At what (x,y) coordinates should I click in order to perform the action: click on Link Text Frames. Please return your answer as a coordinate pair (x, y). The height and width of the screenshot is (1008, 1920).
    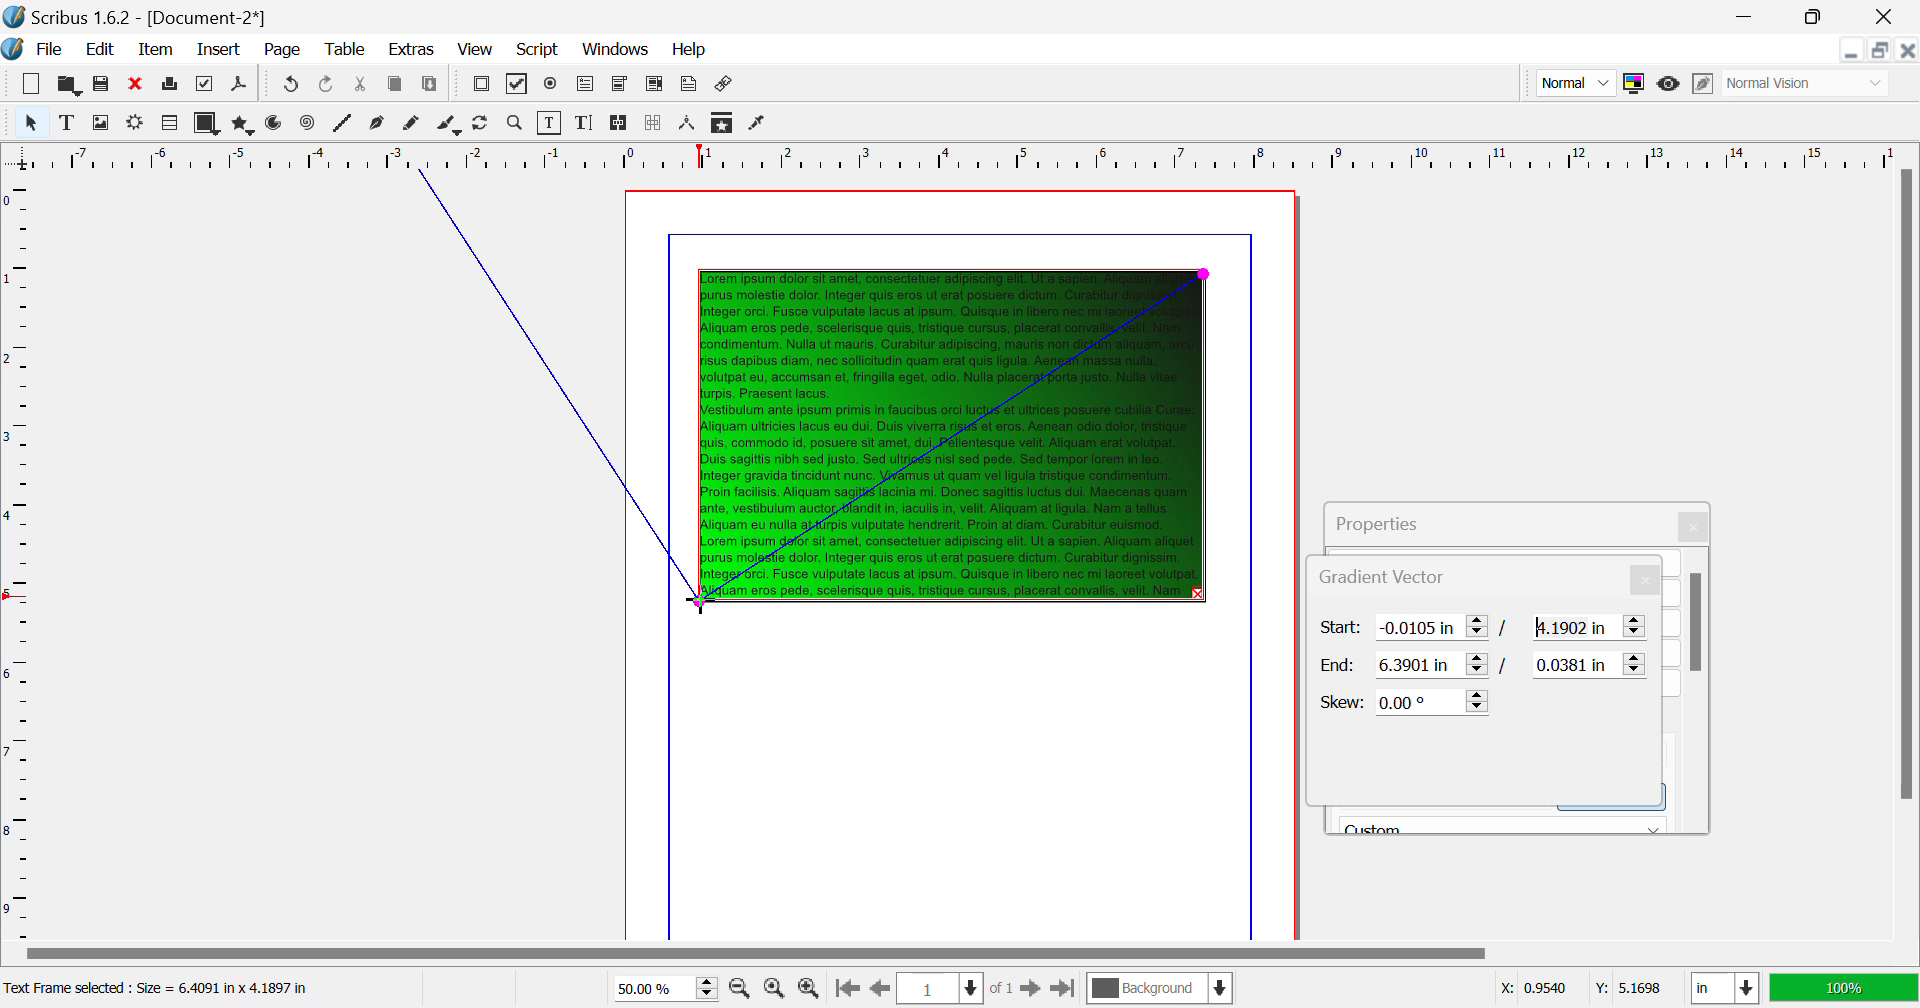
    Looking at the image, I should click on (620, 124).